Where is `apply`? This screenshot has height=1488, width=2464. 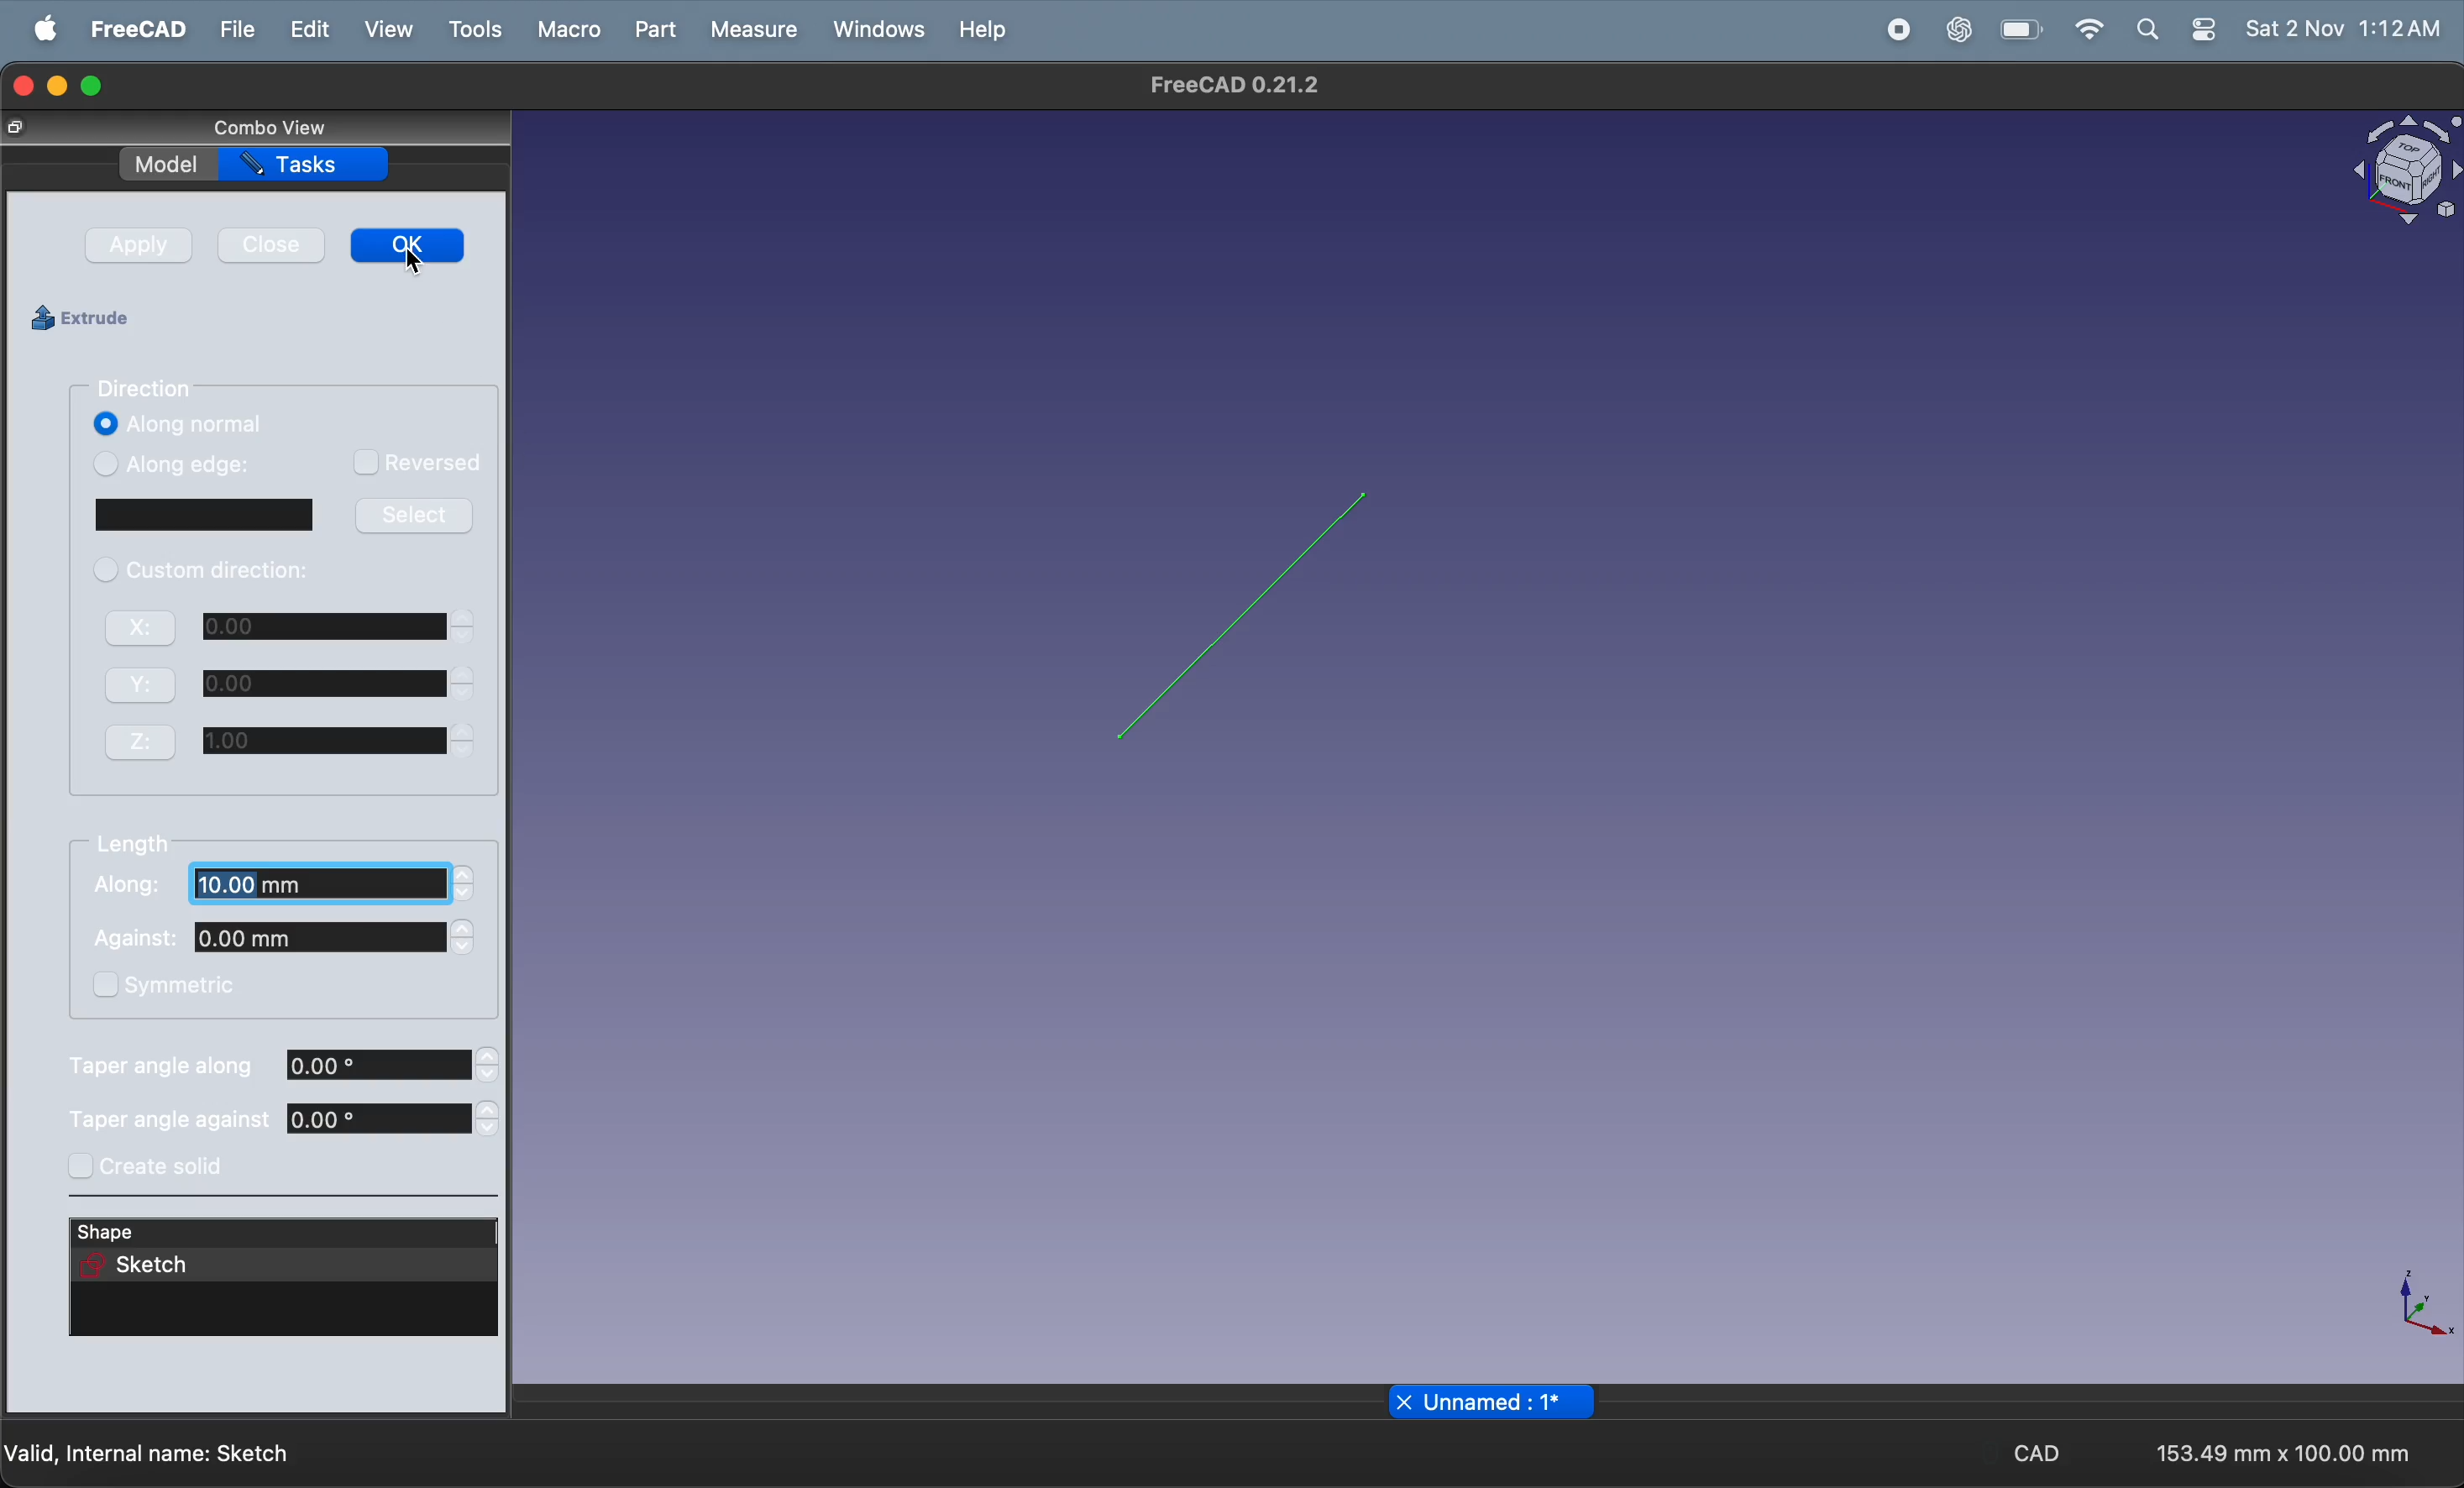
apply is located at coordinates (141, 243).